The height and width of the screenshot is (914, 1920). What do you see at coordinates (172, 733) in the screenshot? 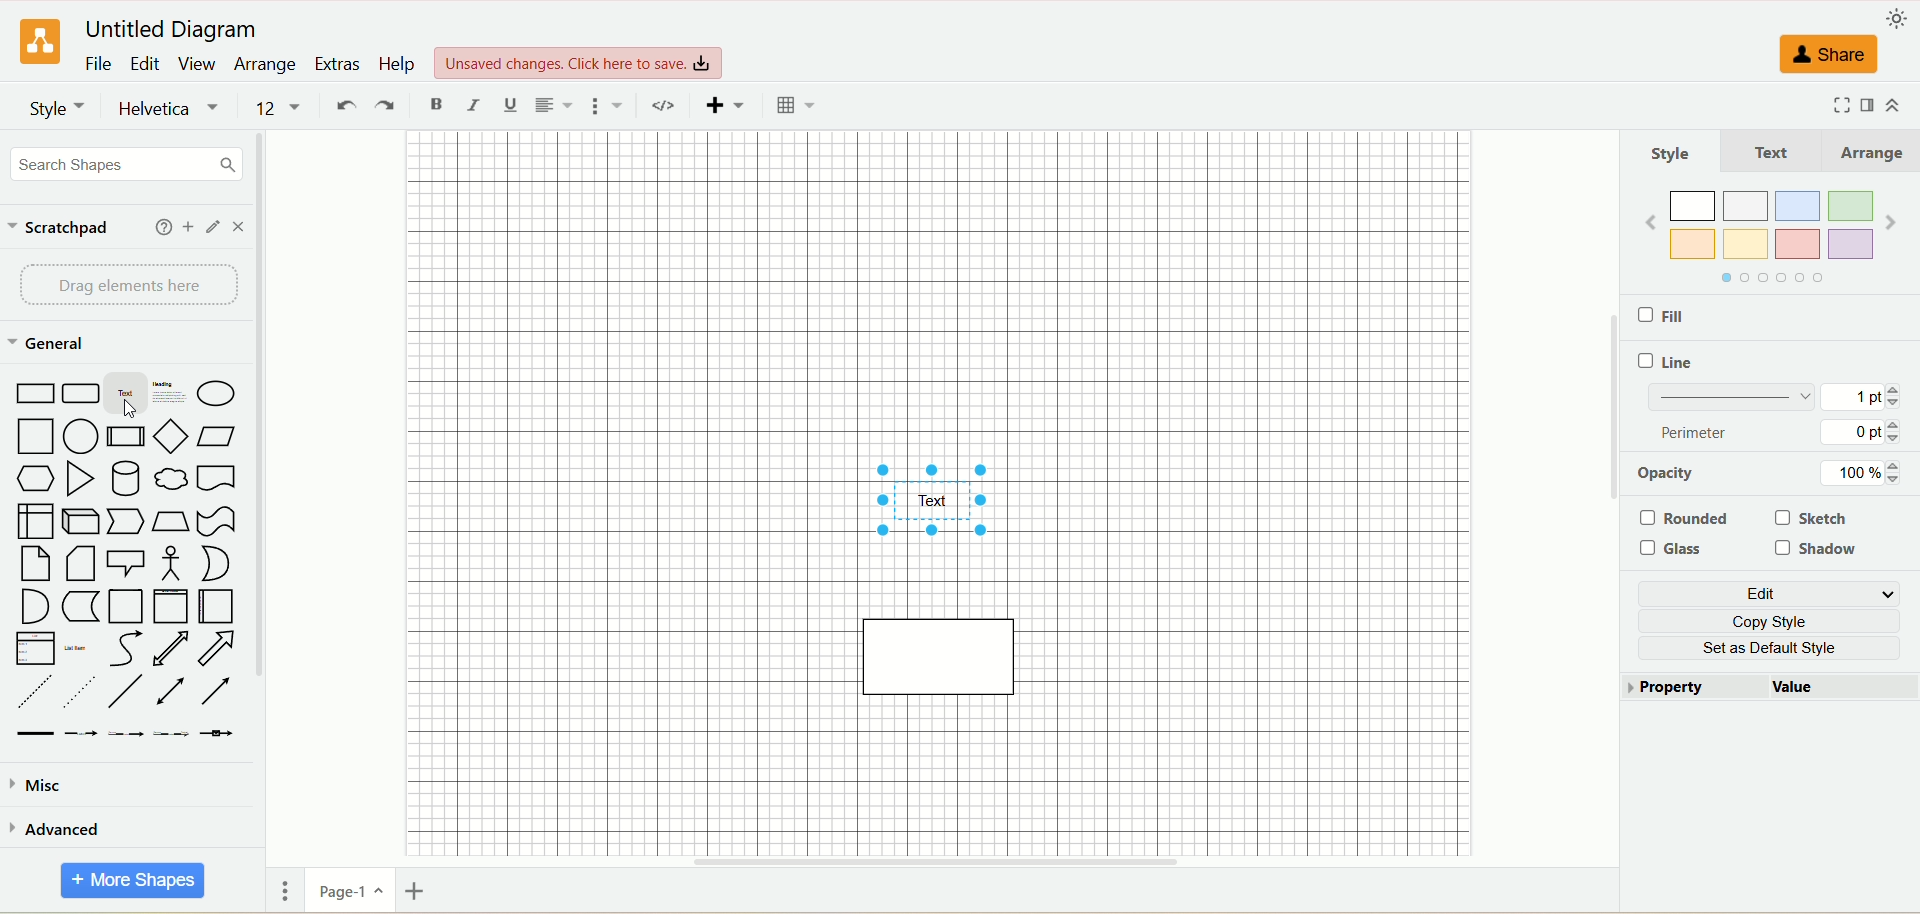
I see `connector 4` at bounding box center [172, 733].